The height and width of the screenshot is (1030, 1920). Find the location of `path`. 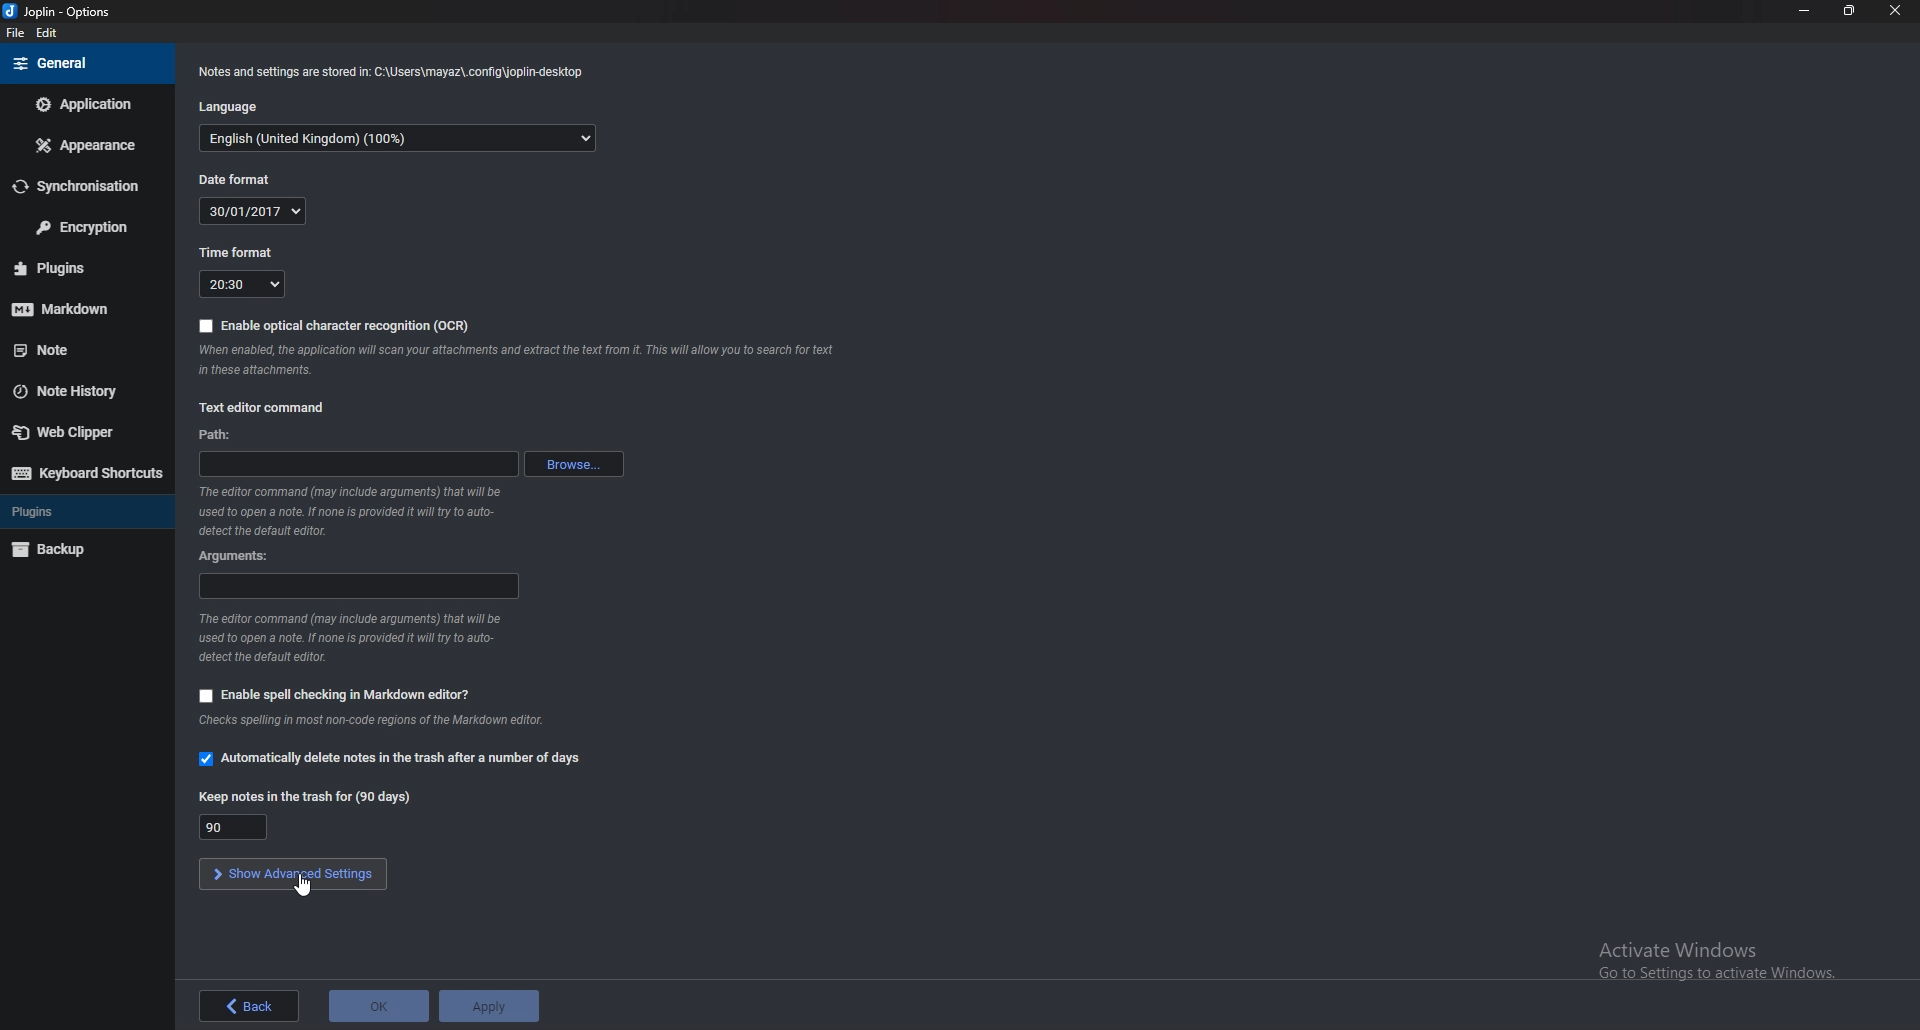

path is located at coordinates (221, 436).